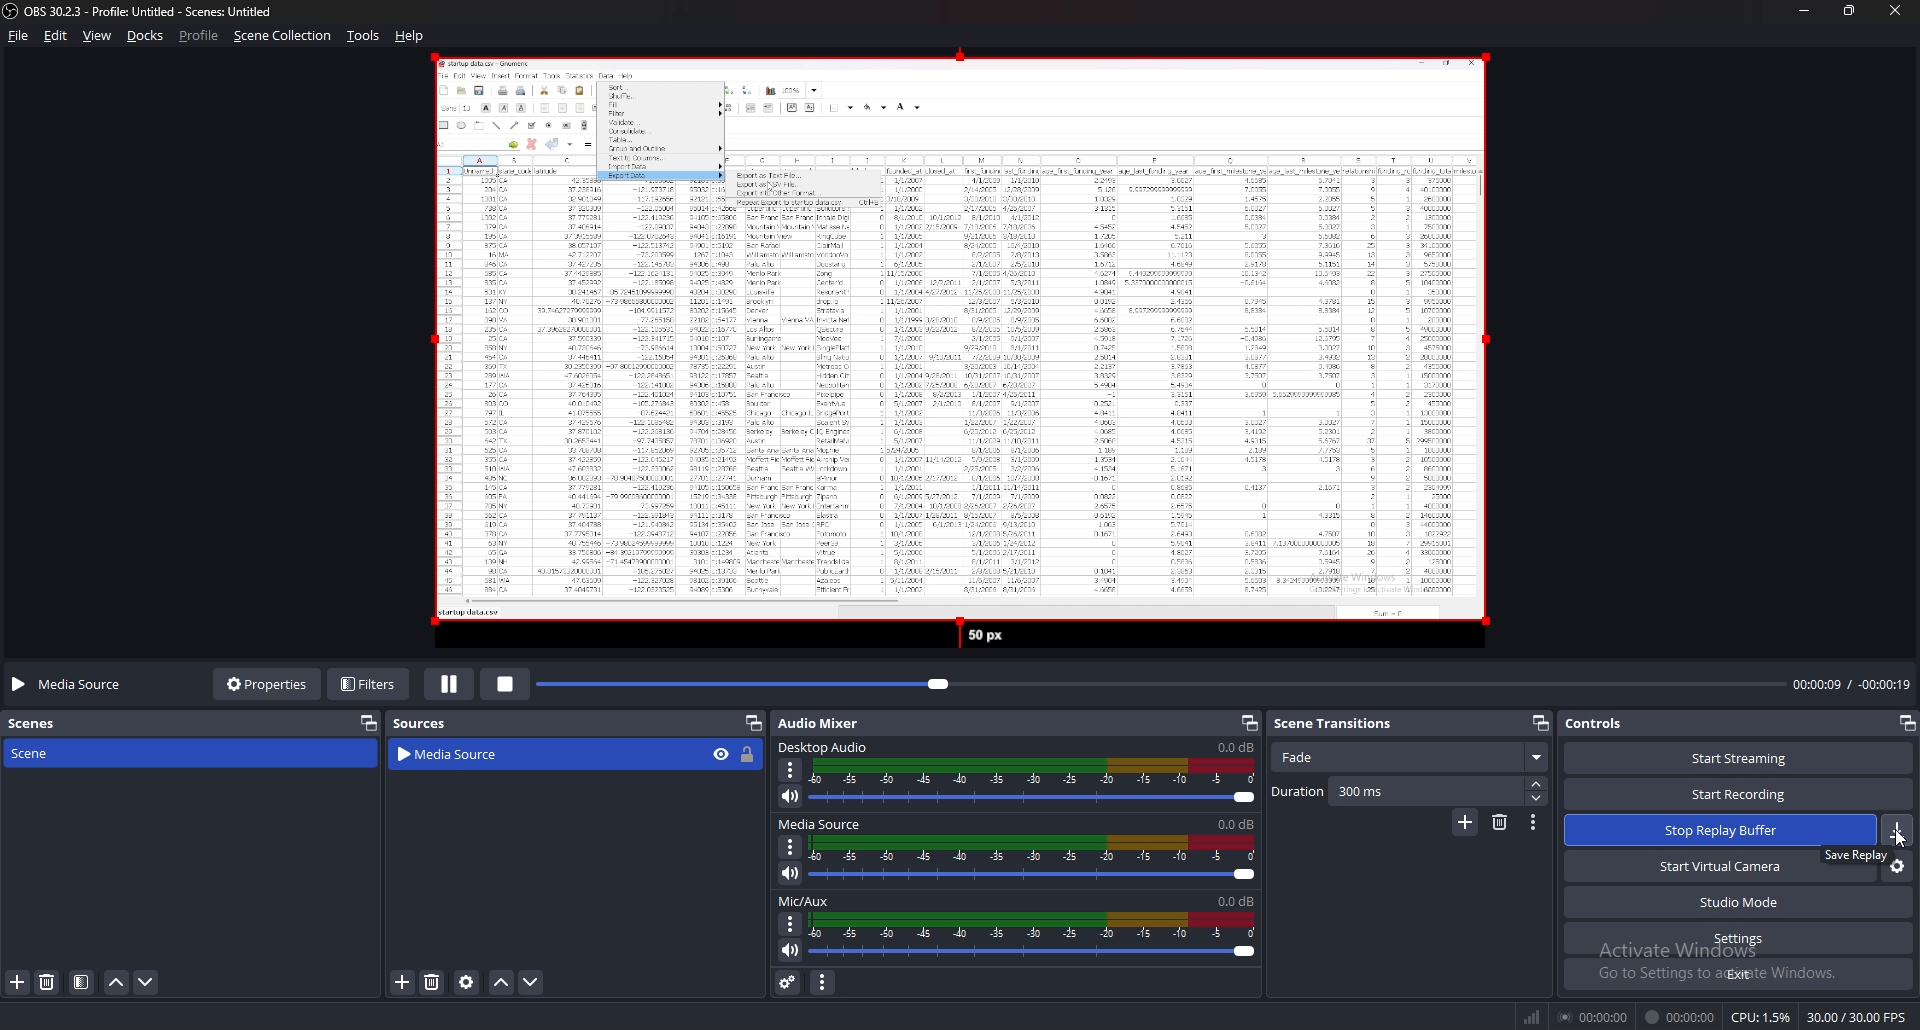 The width and height of the screenshot is (1920, 1030). What do you see at coordinates (1534, 1017) in the screenshot?
I see `network` at bounding box center [1534, 1017].